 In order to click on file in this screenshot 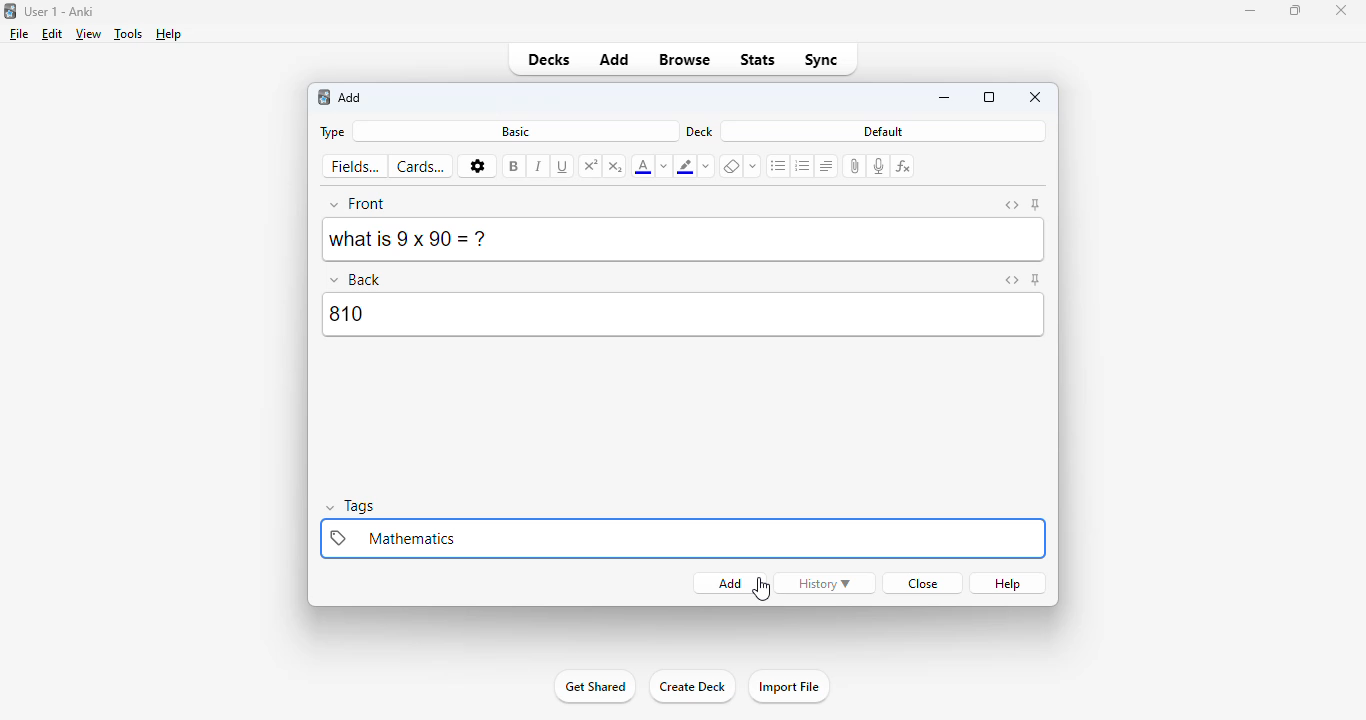, I will do `click(19, 34)`.